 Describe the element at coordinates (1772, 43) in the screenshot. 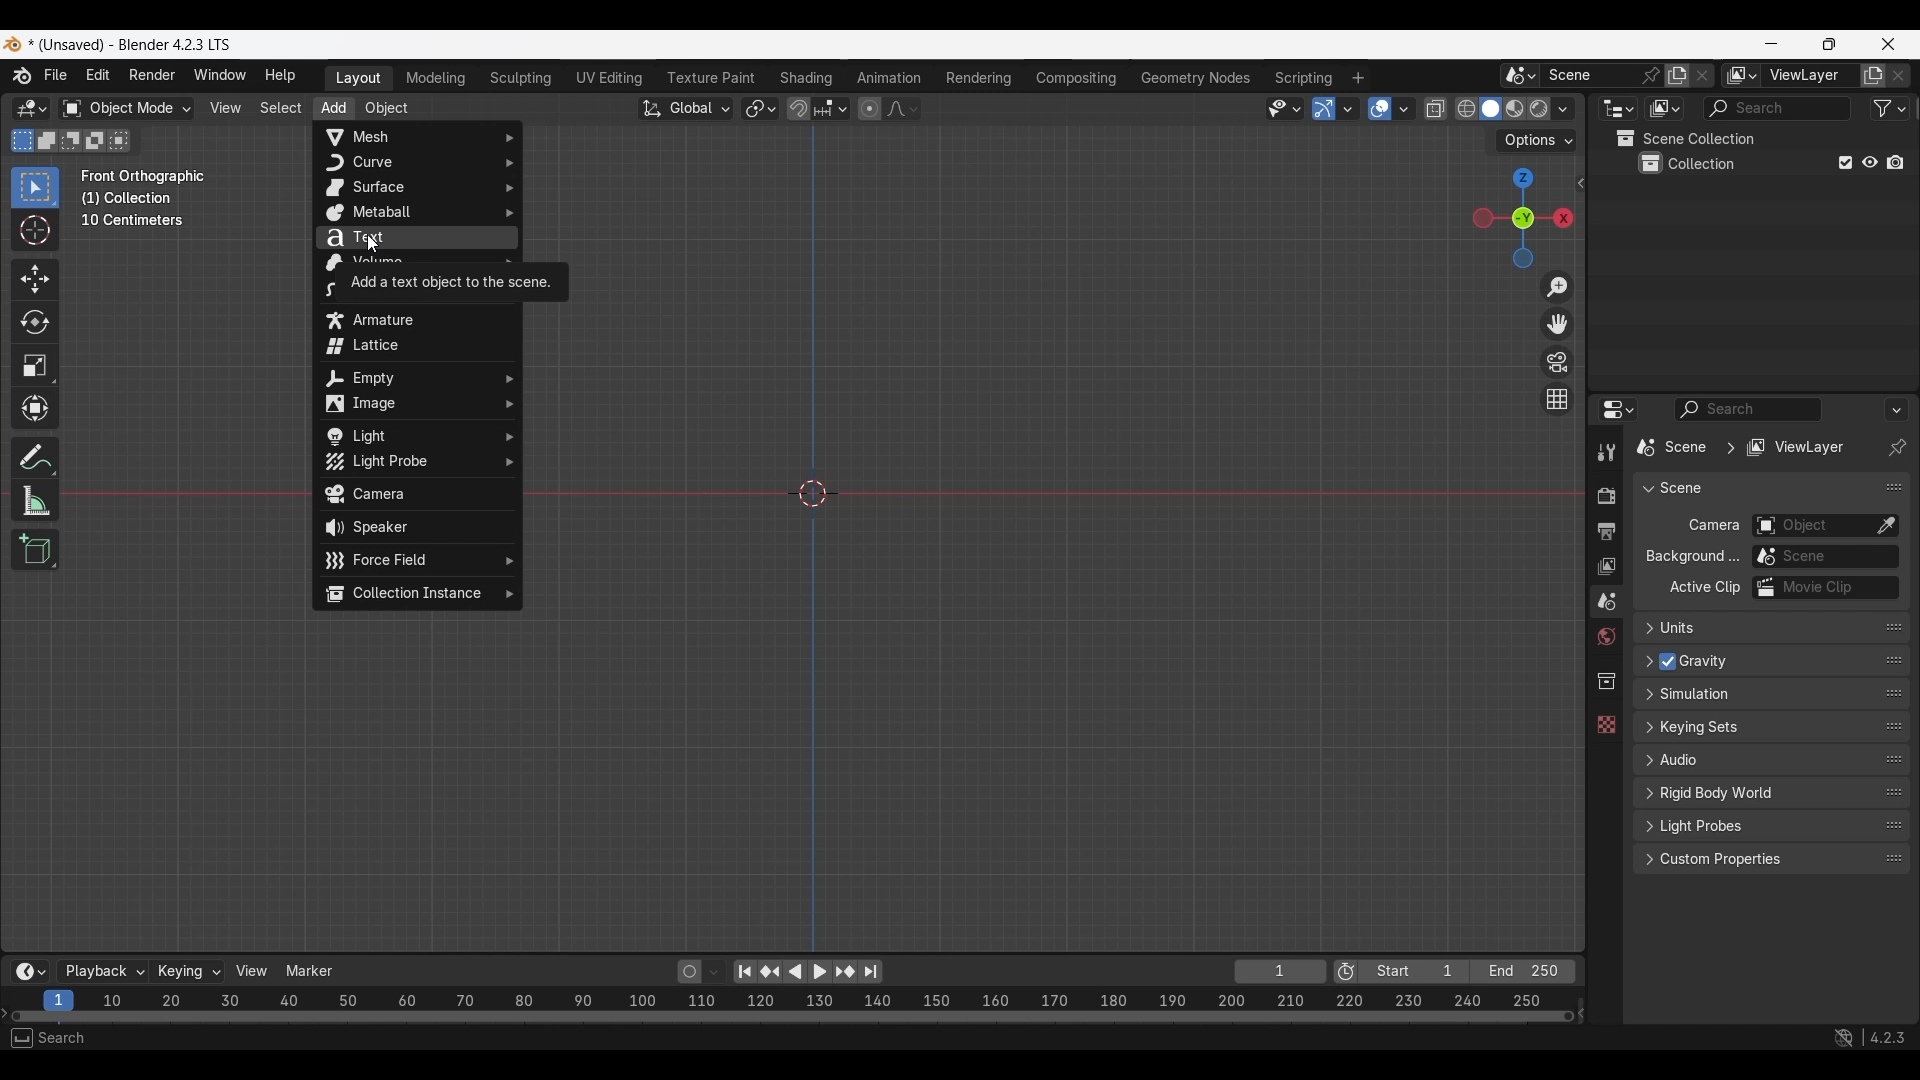

I see `Minimize` at that location.